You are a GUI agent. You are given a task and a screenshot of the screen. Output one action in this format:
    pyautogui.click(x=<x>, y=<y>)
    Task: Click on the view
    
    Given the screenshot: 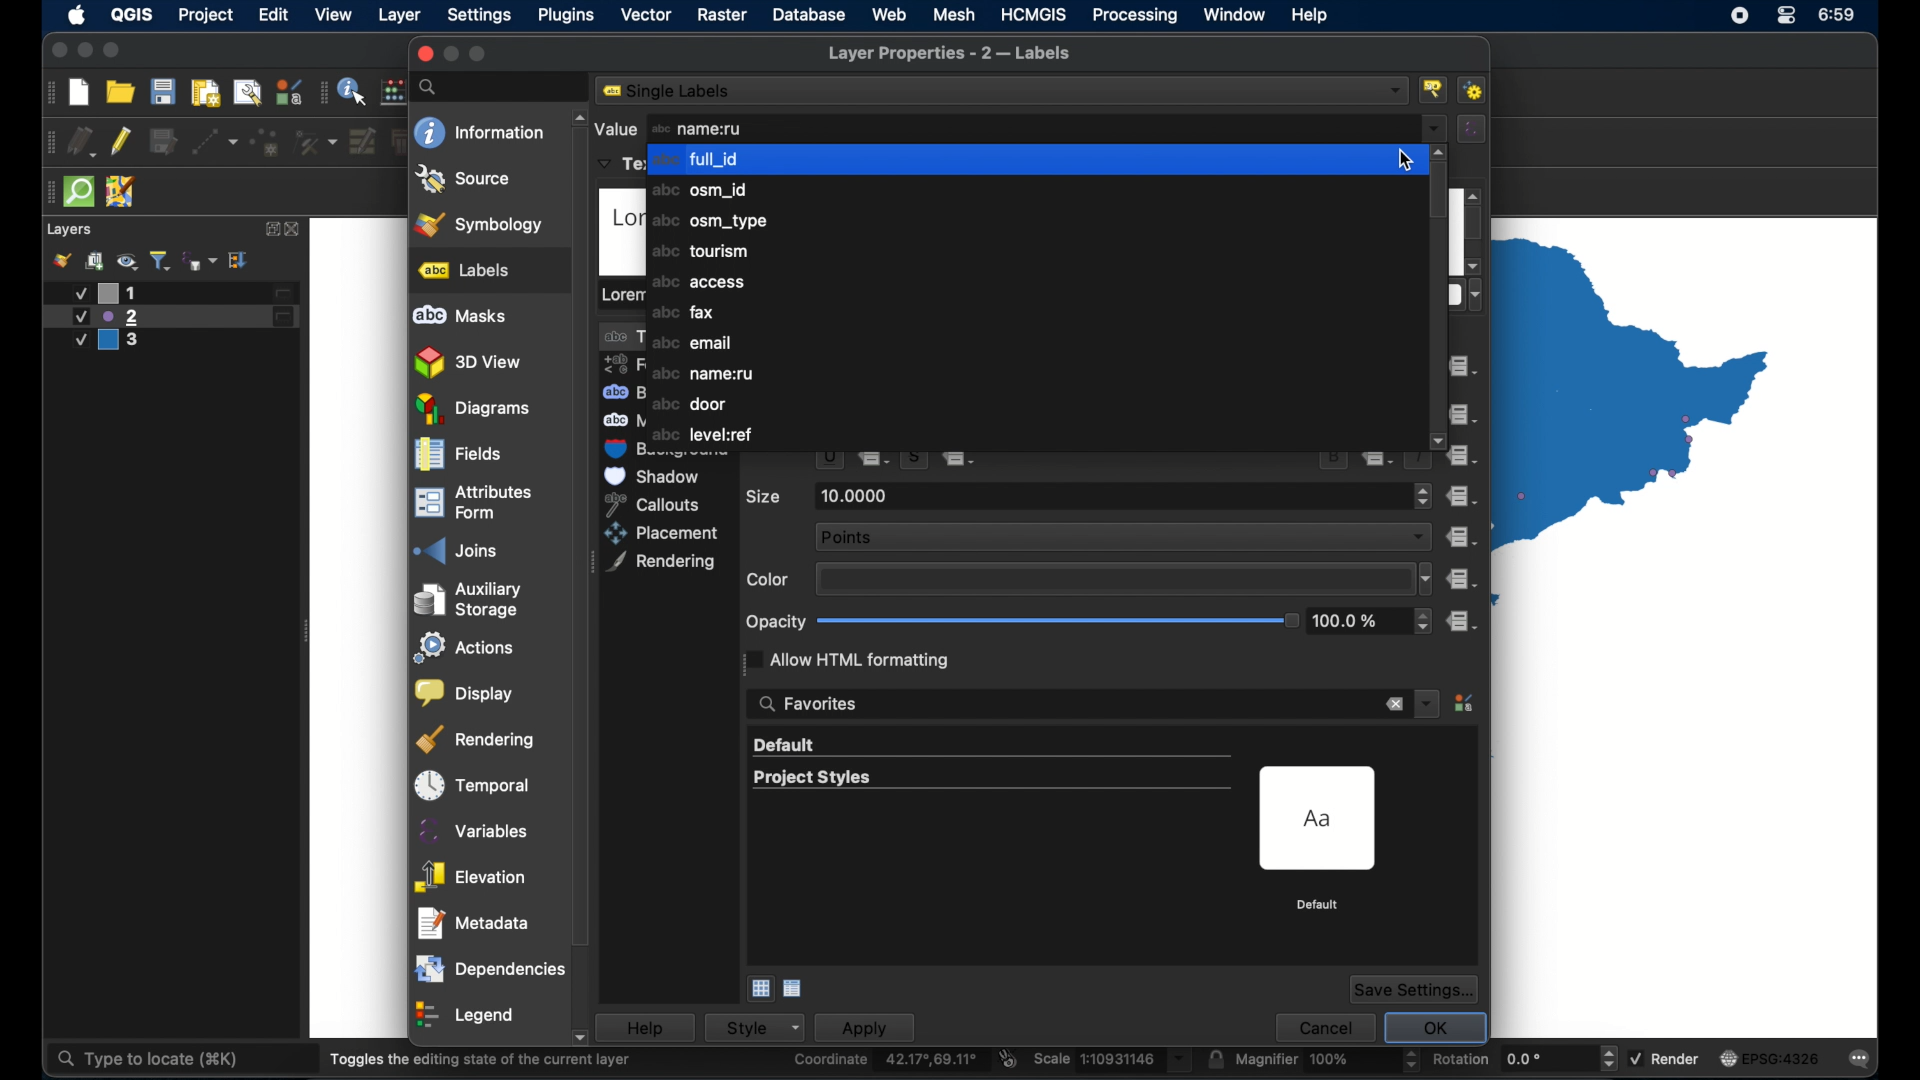 What is the action you would take?
    pyautogui.click(x=335, y=15)
    